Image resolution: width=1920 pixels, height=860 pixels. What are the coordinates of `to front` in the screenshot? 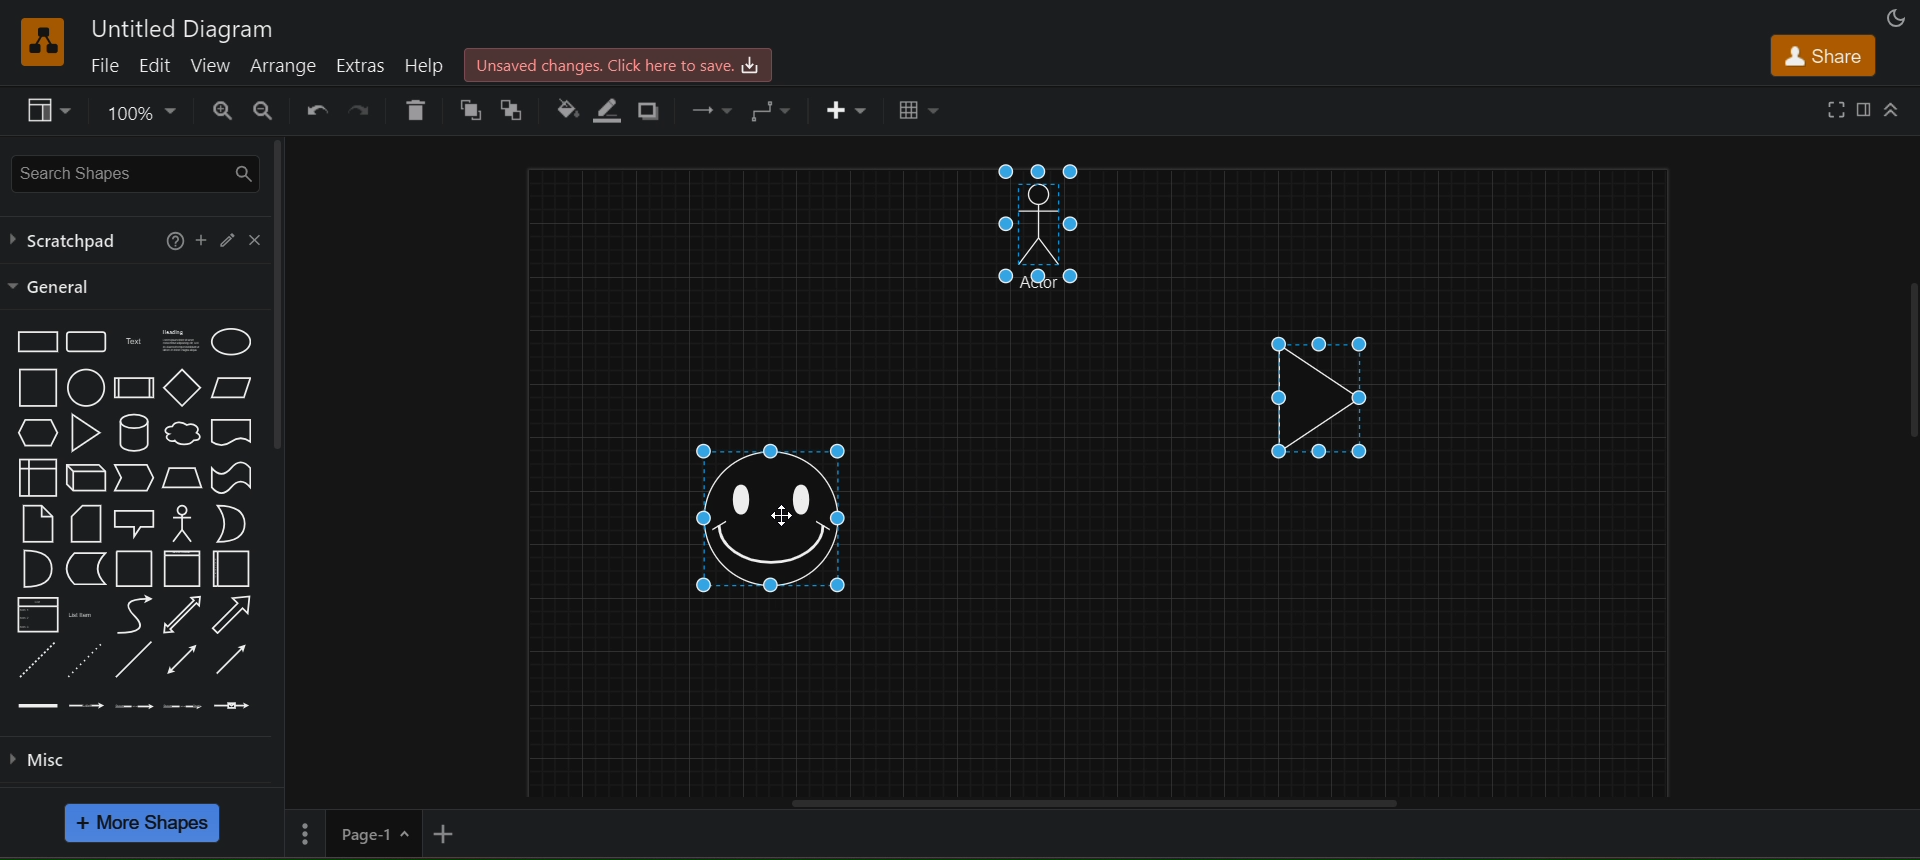 It's located at (470, 106).